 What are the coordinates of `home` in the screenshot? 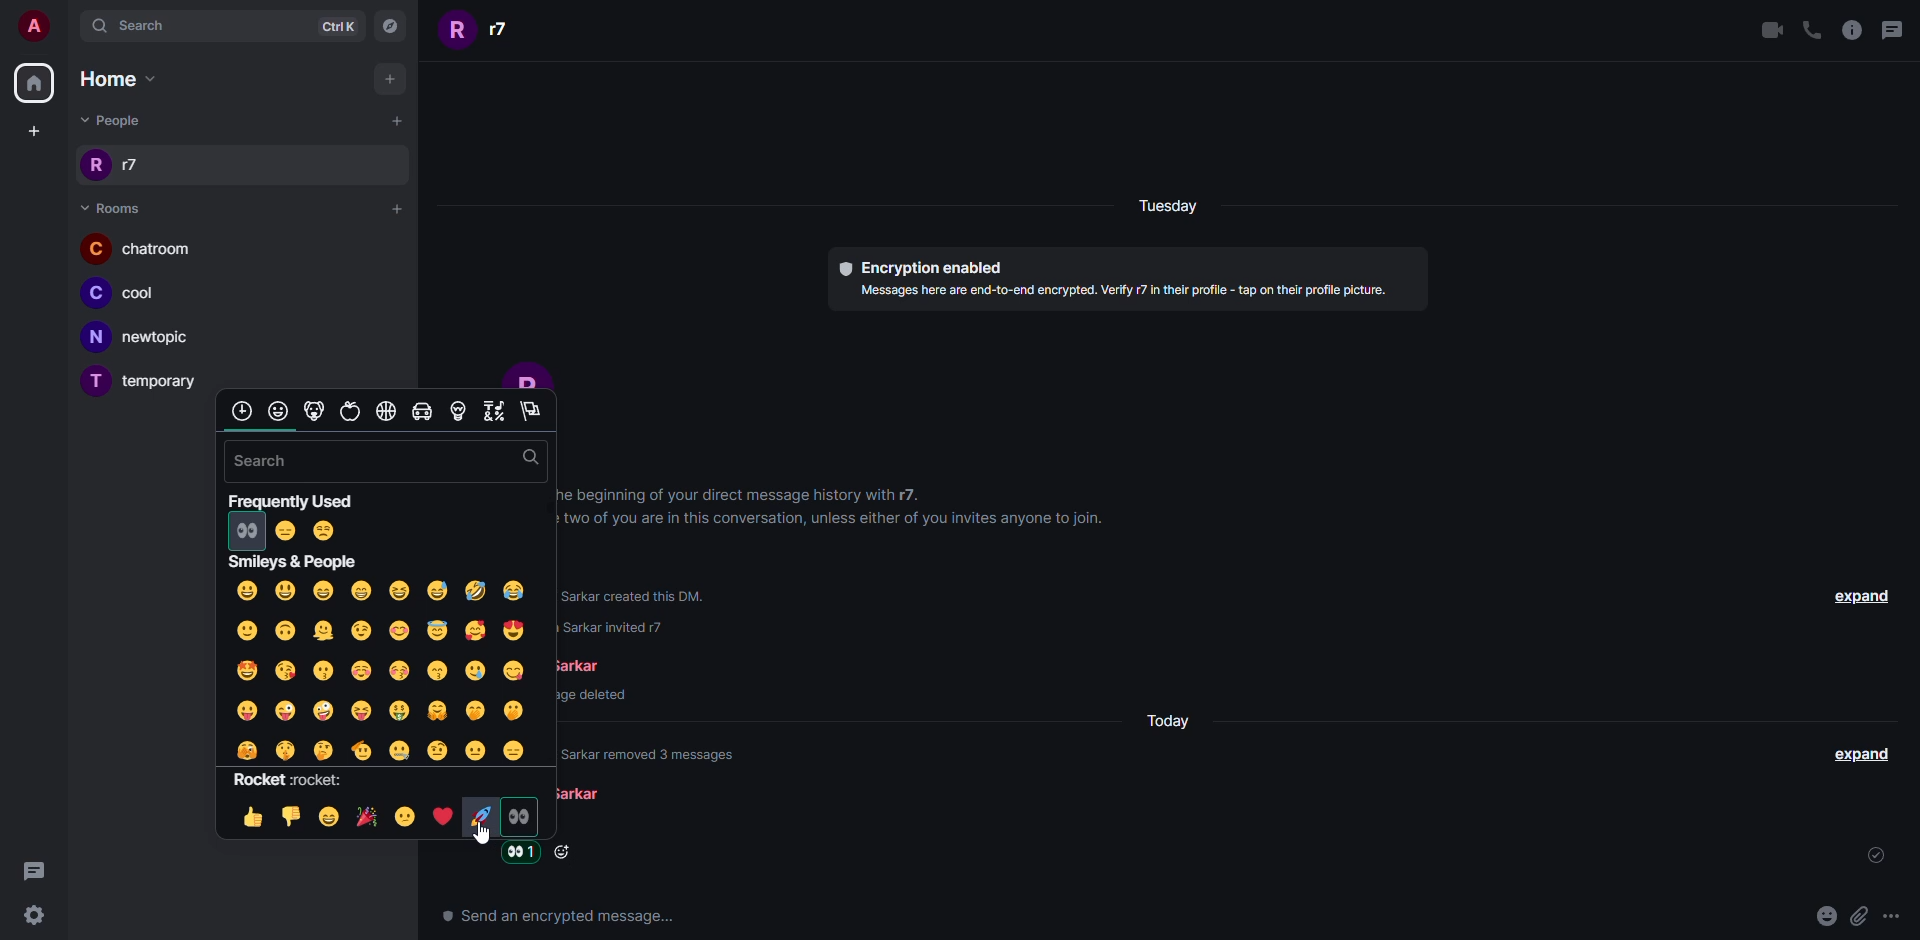 It's located at (129, 81).